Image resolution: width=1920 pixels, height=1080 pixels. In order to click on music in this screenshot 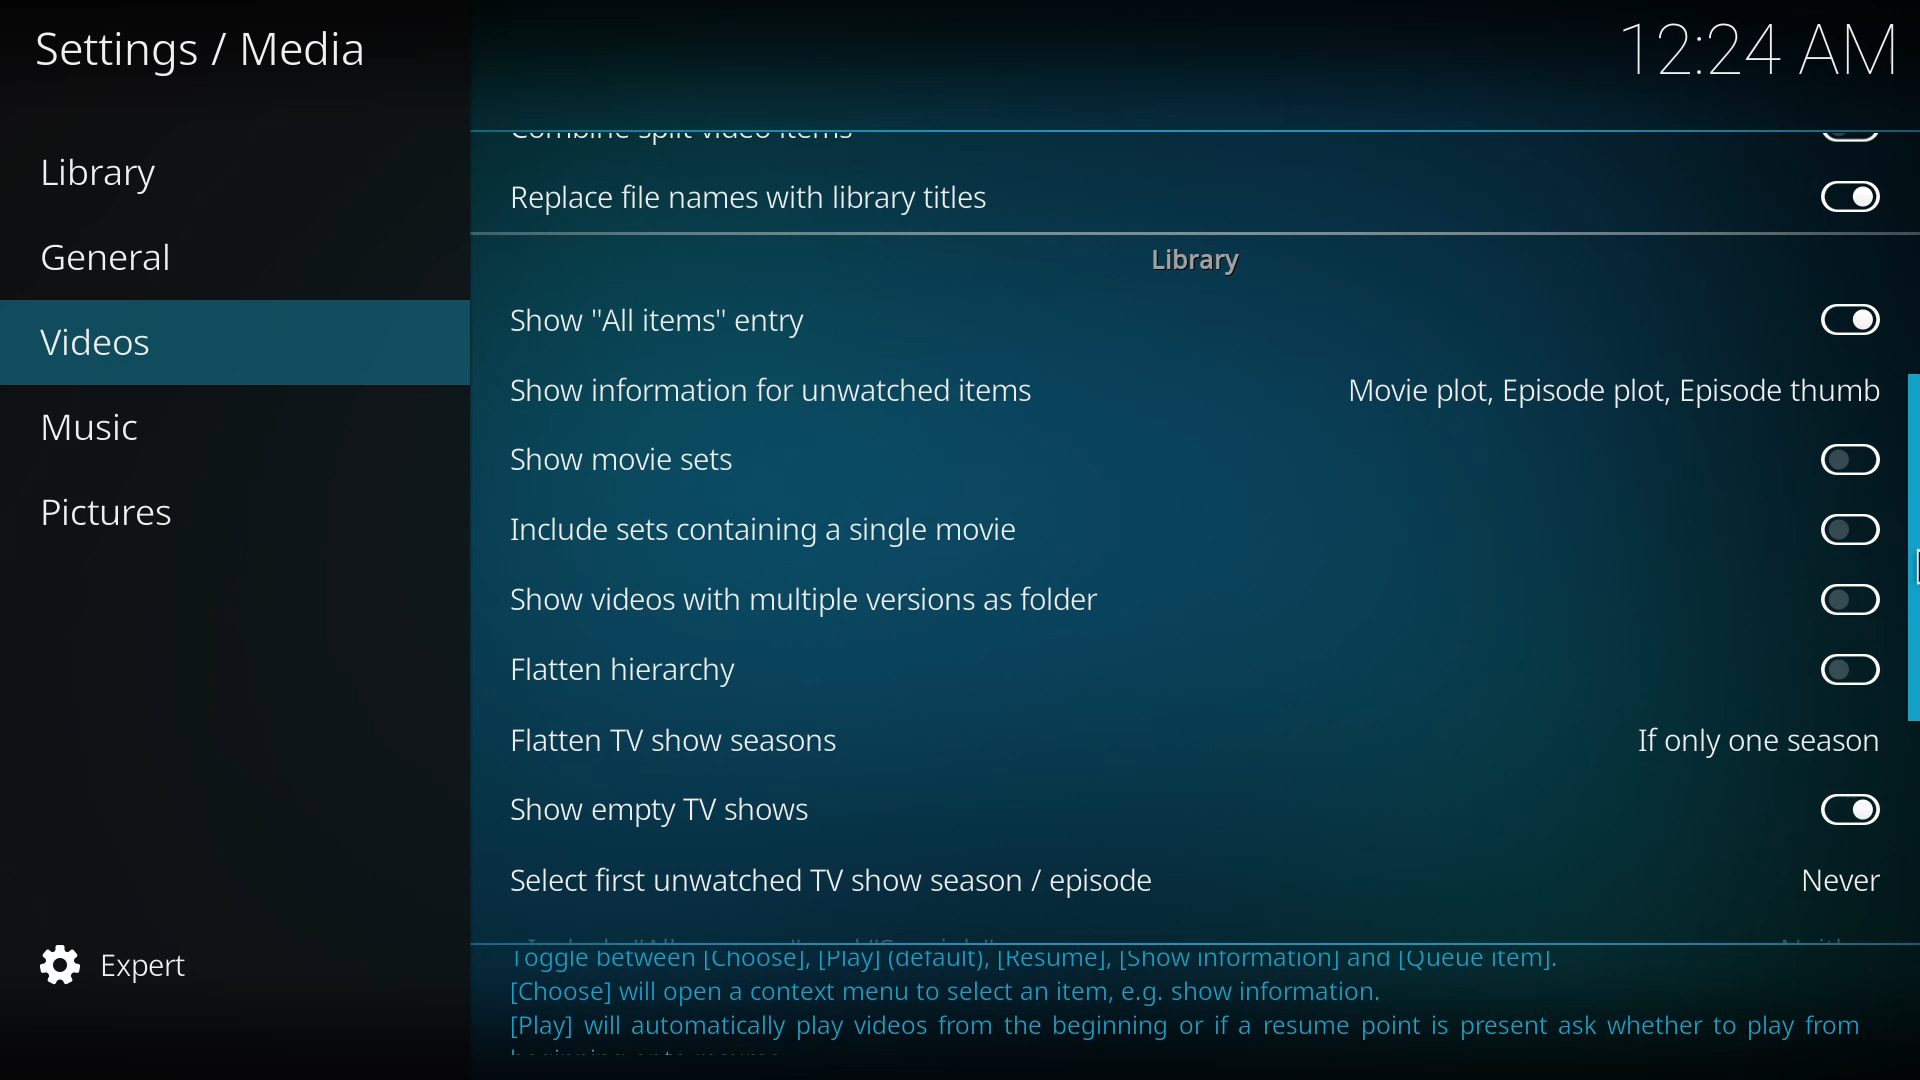, I will do `click(117, 426)`.